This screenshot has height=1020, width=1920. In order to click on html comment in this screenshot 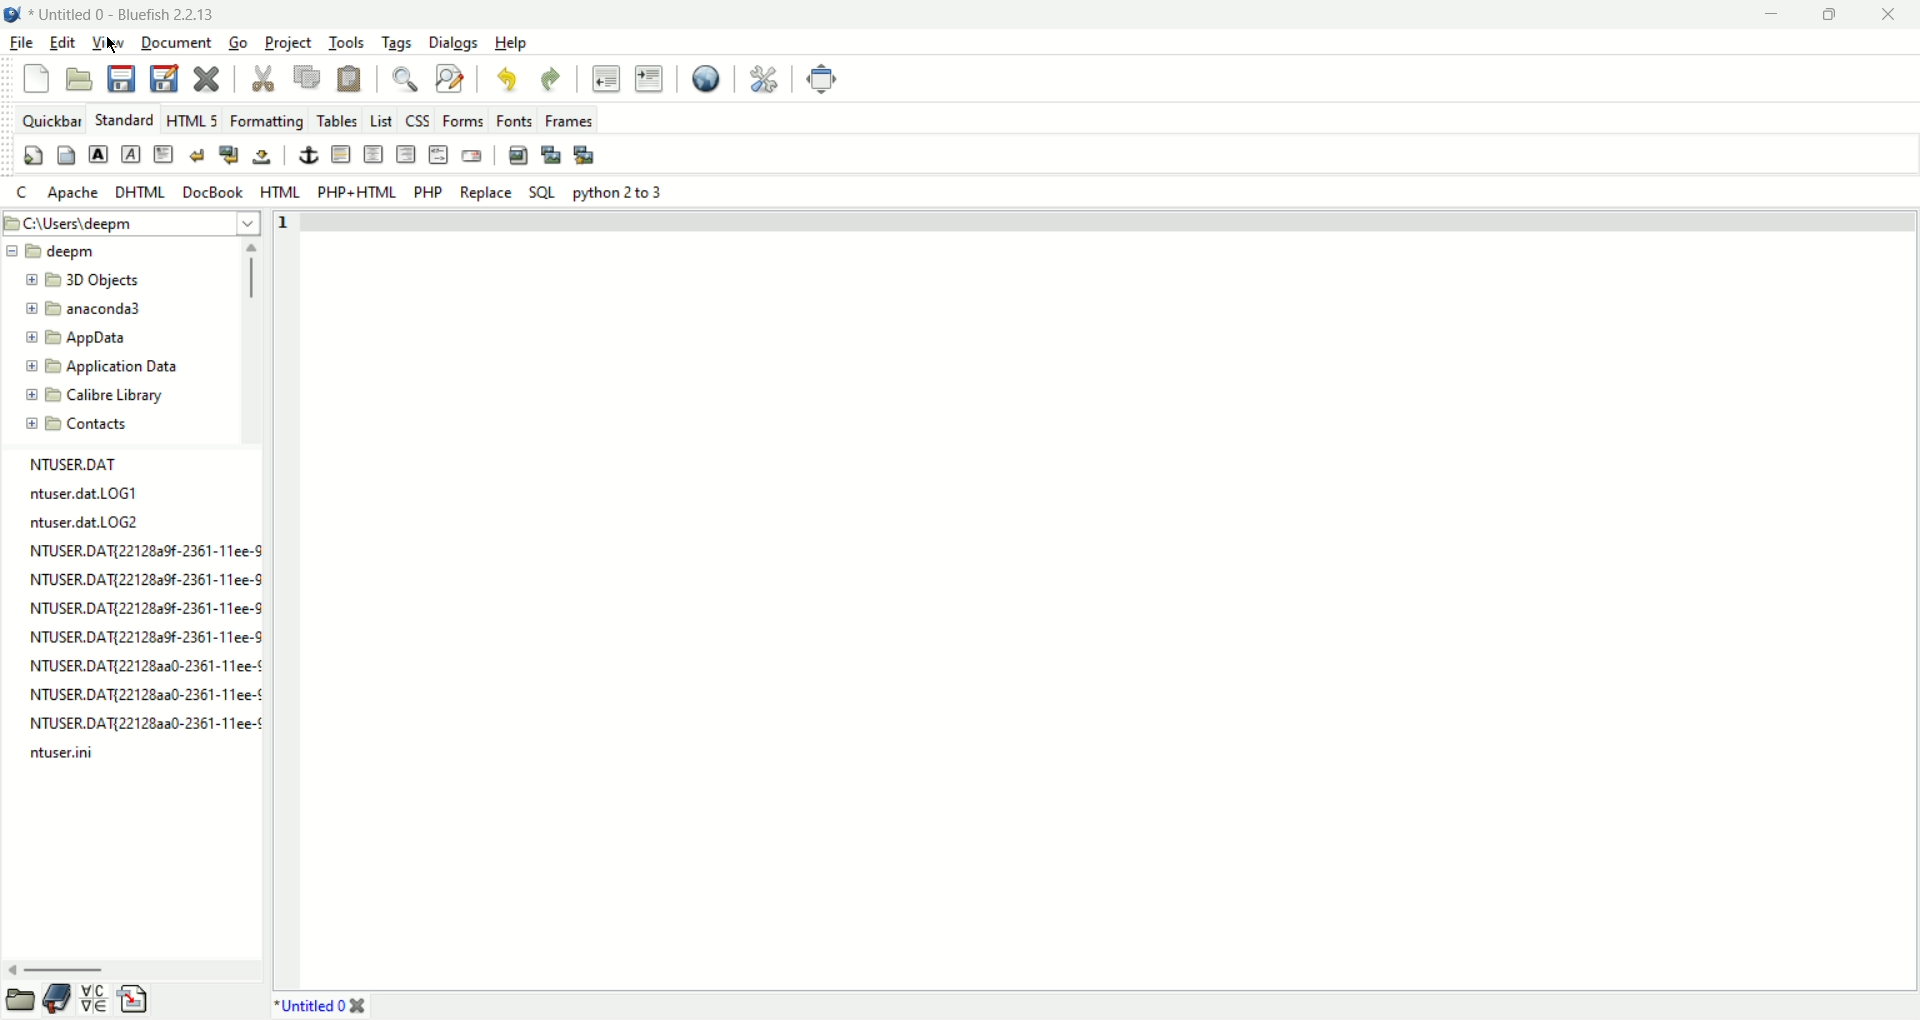, I will do `click(439, 156)`.